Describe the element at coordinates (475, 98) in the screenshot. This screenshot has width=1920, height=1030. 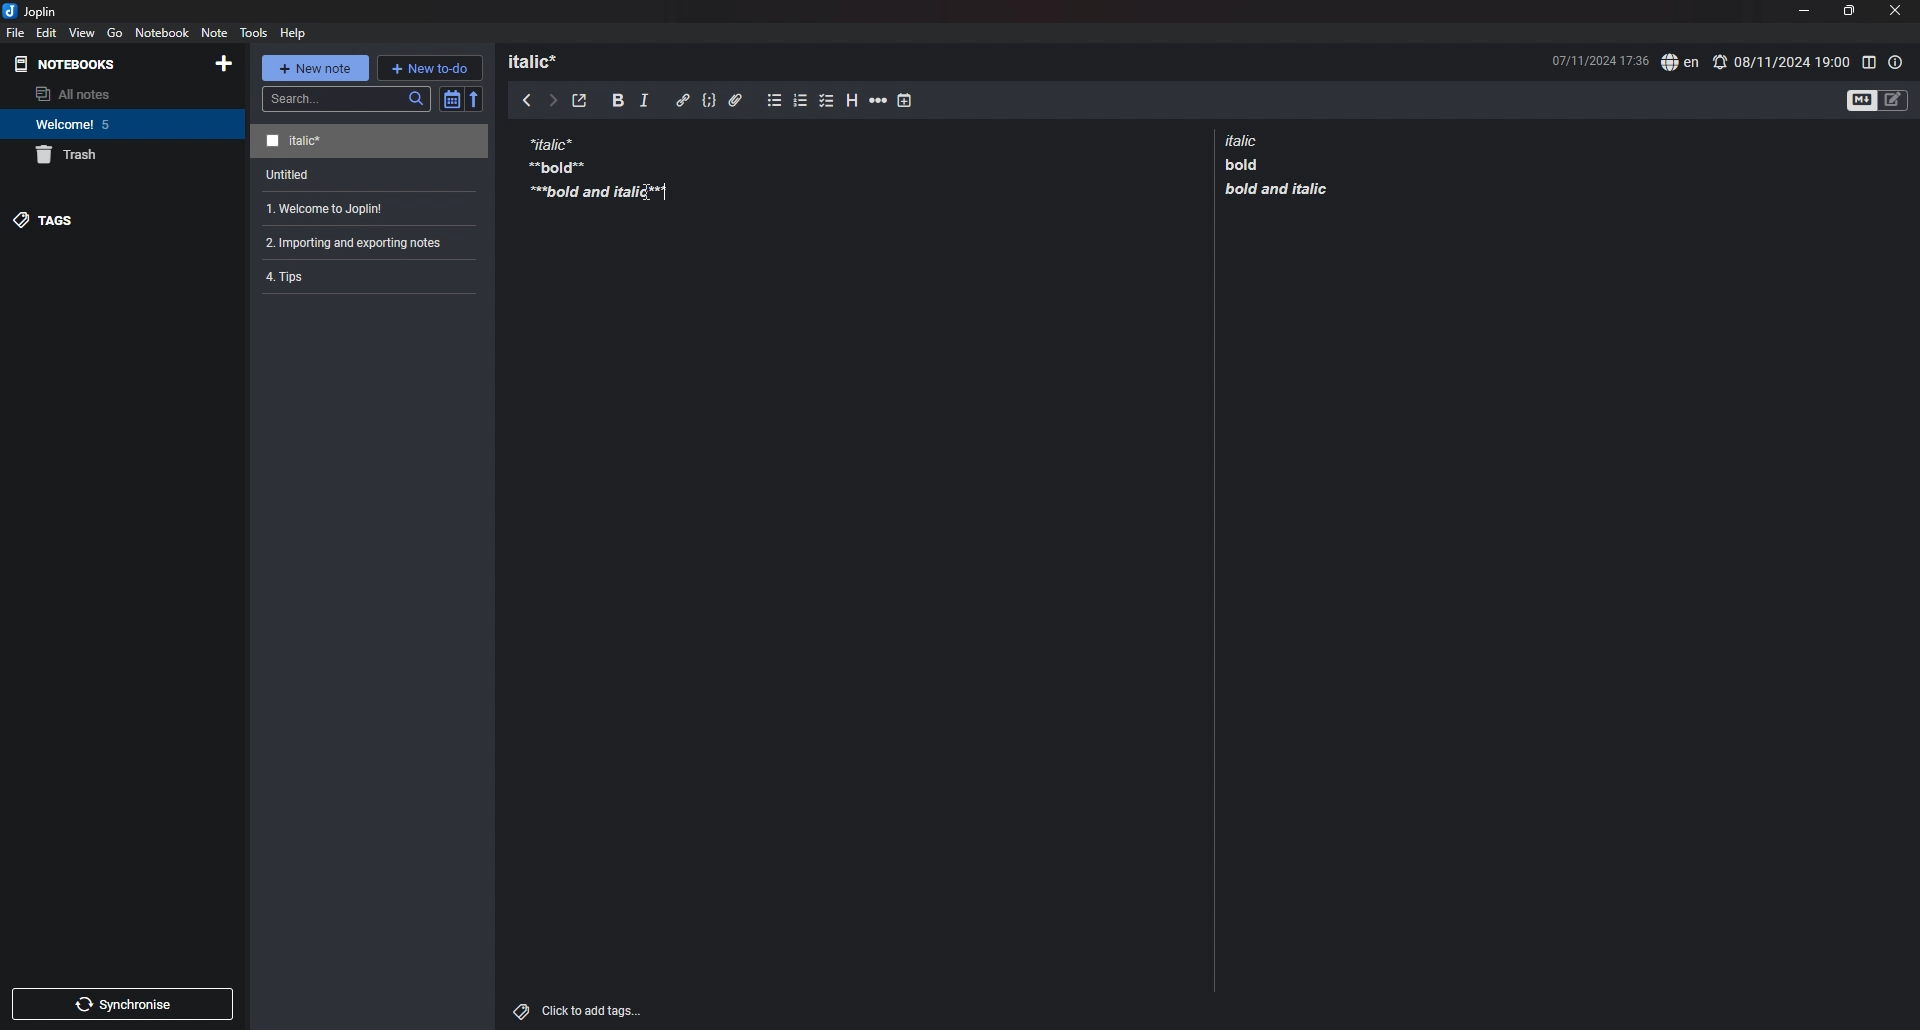
I see `reverse sort order` at that location.